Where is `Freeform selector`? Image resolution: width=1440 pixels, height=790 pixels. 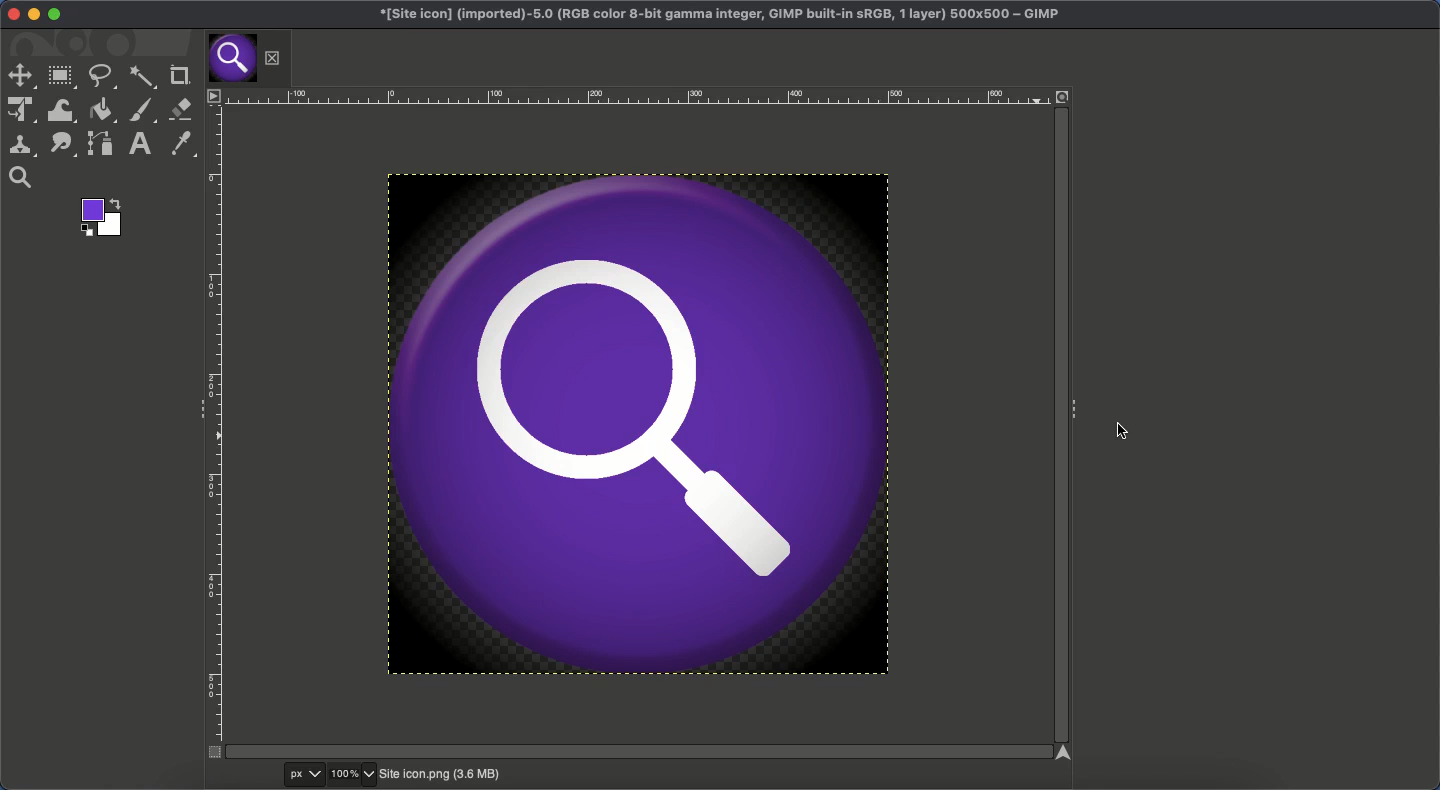 Freeform selector is located at coordinates (101, 76).